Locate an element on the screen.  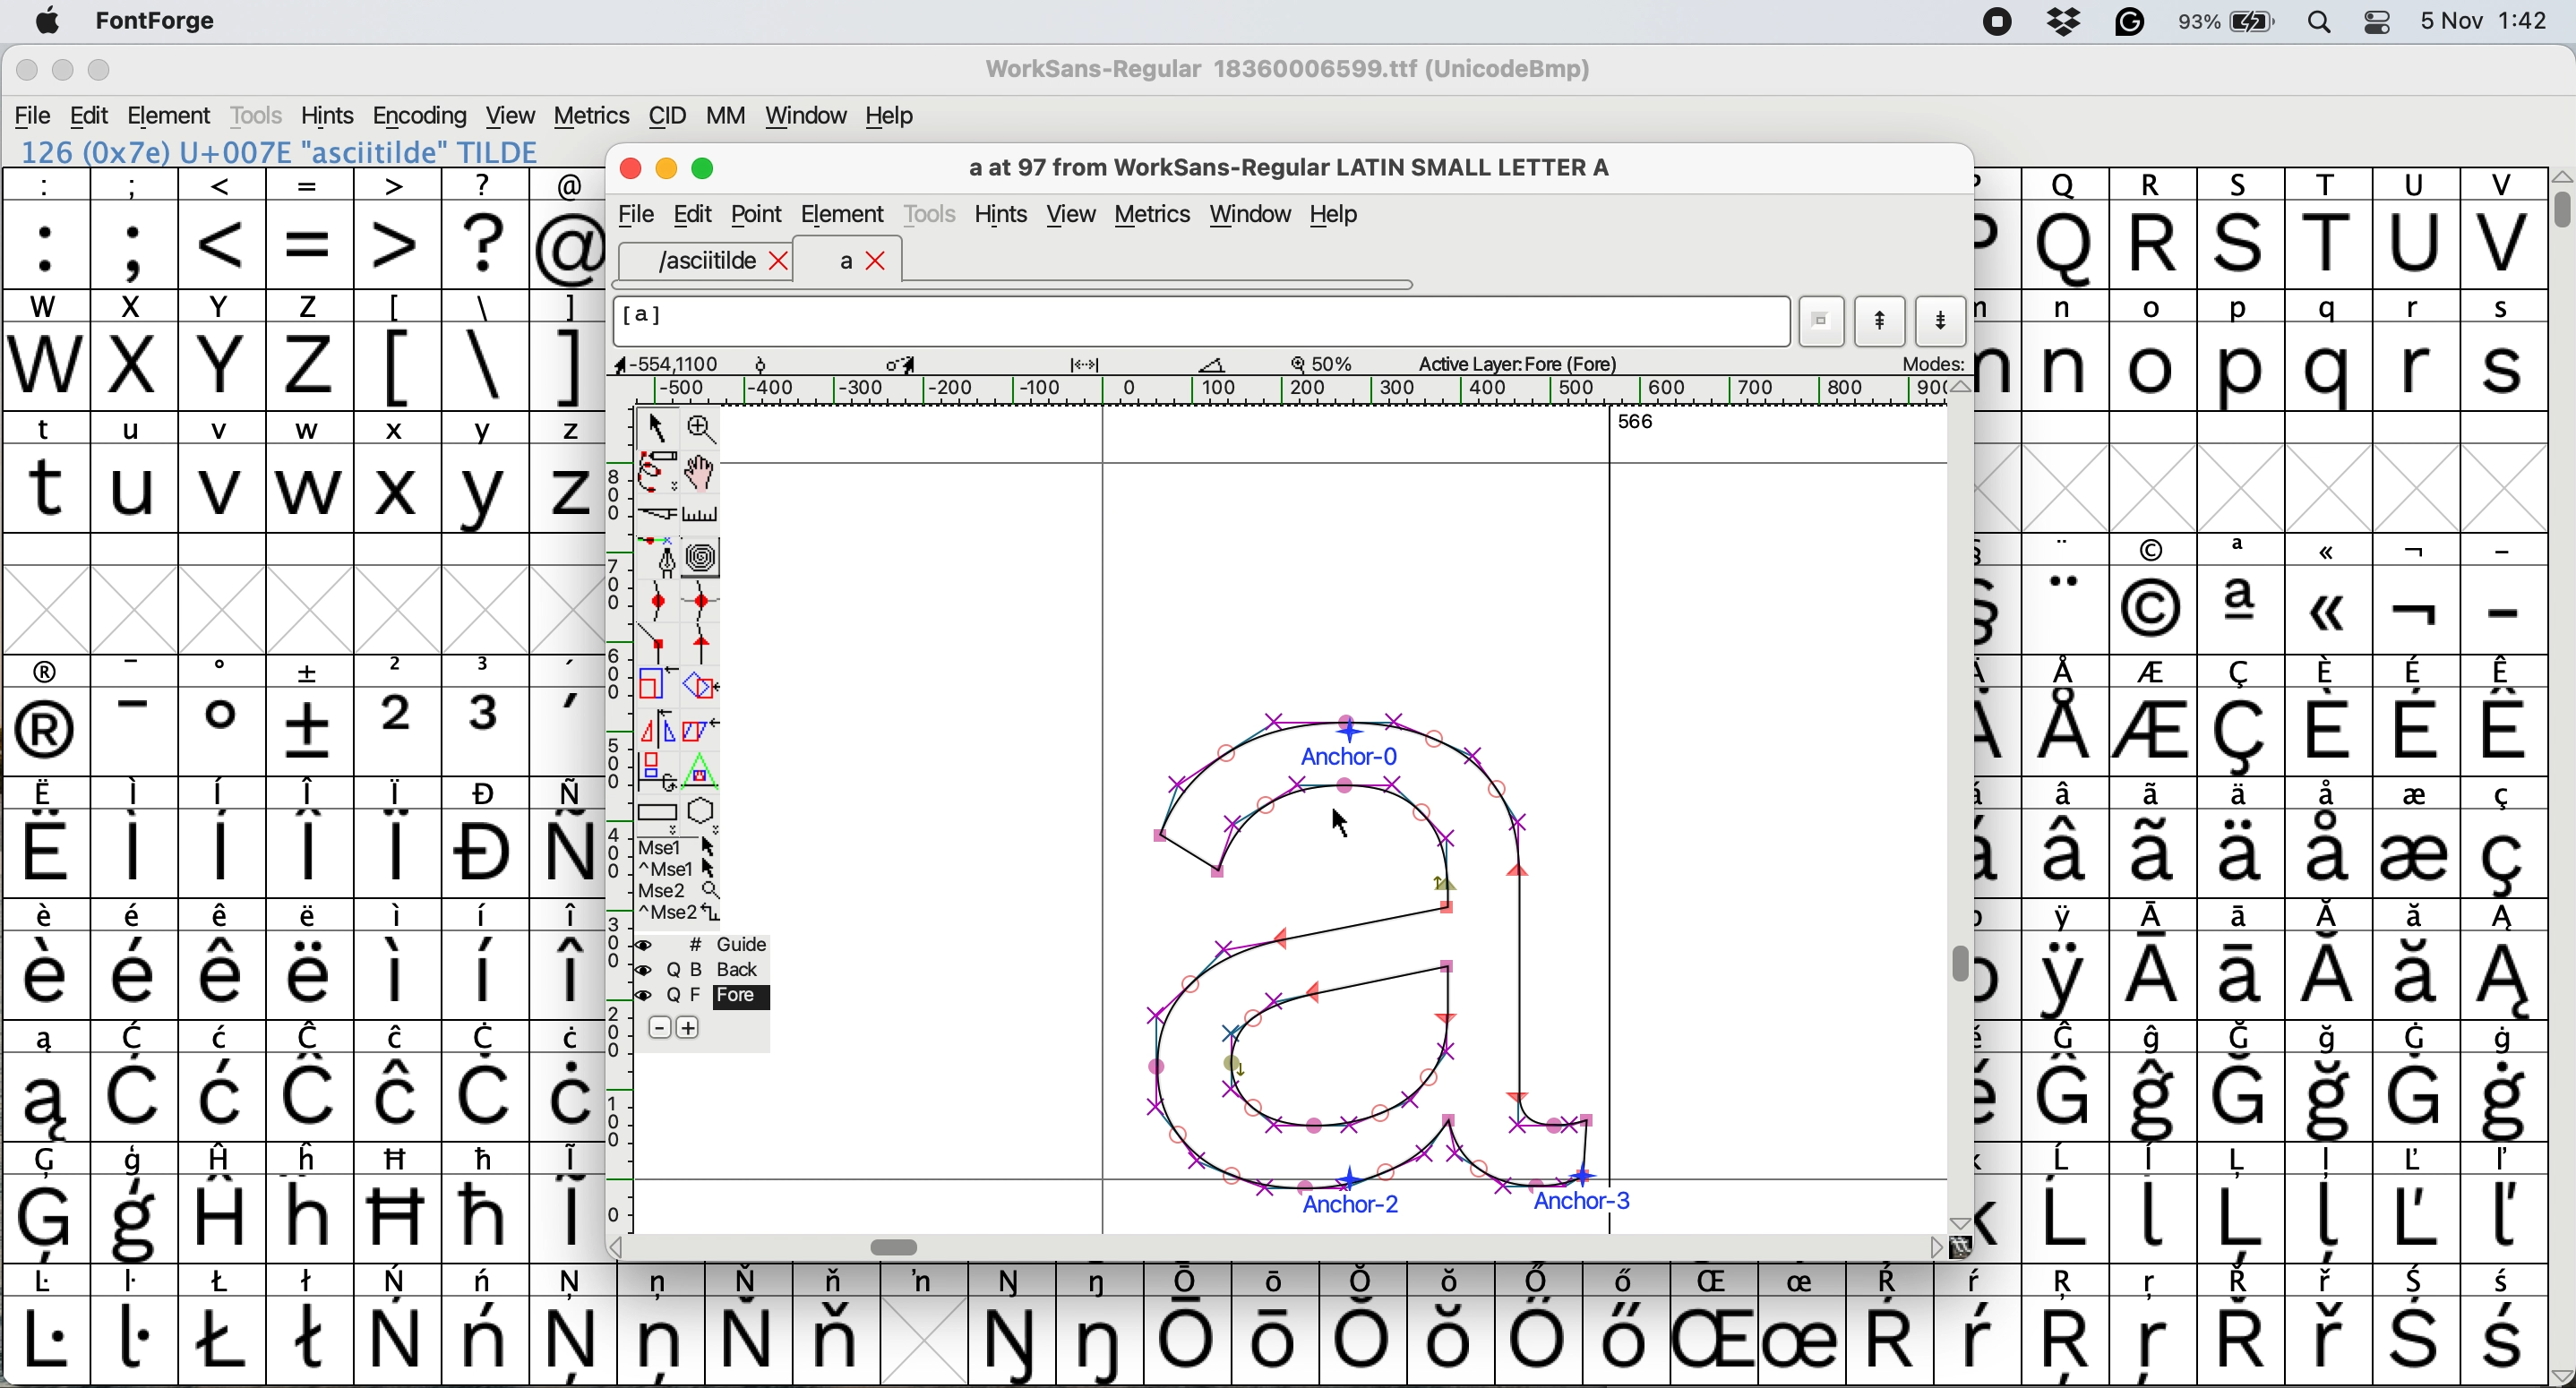
symbol is located at coordinates (566, 837).